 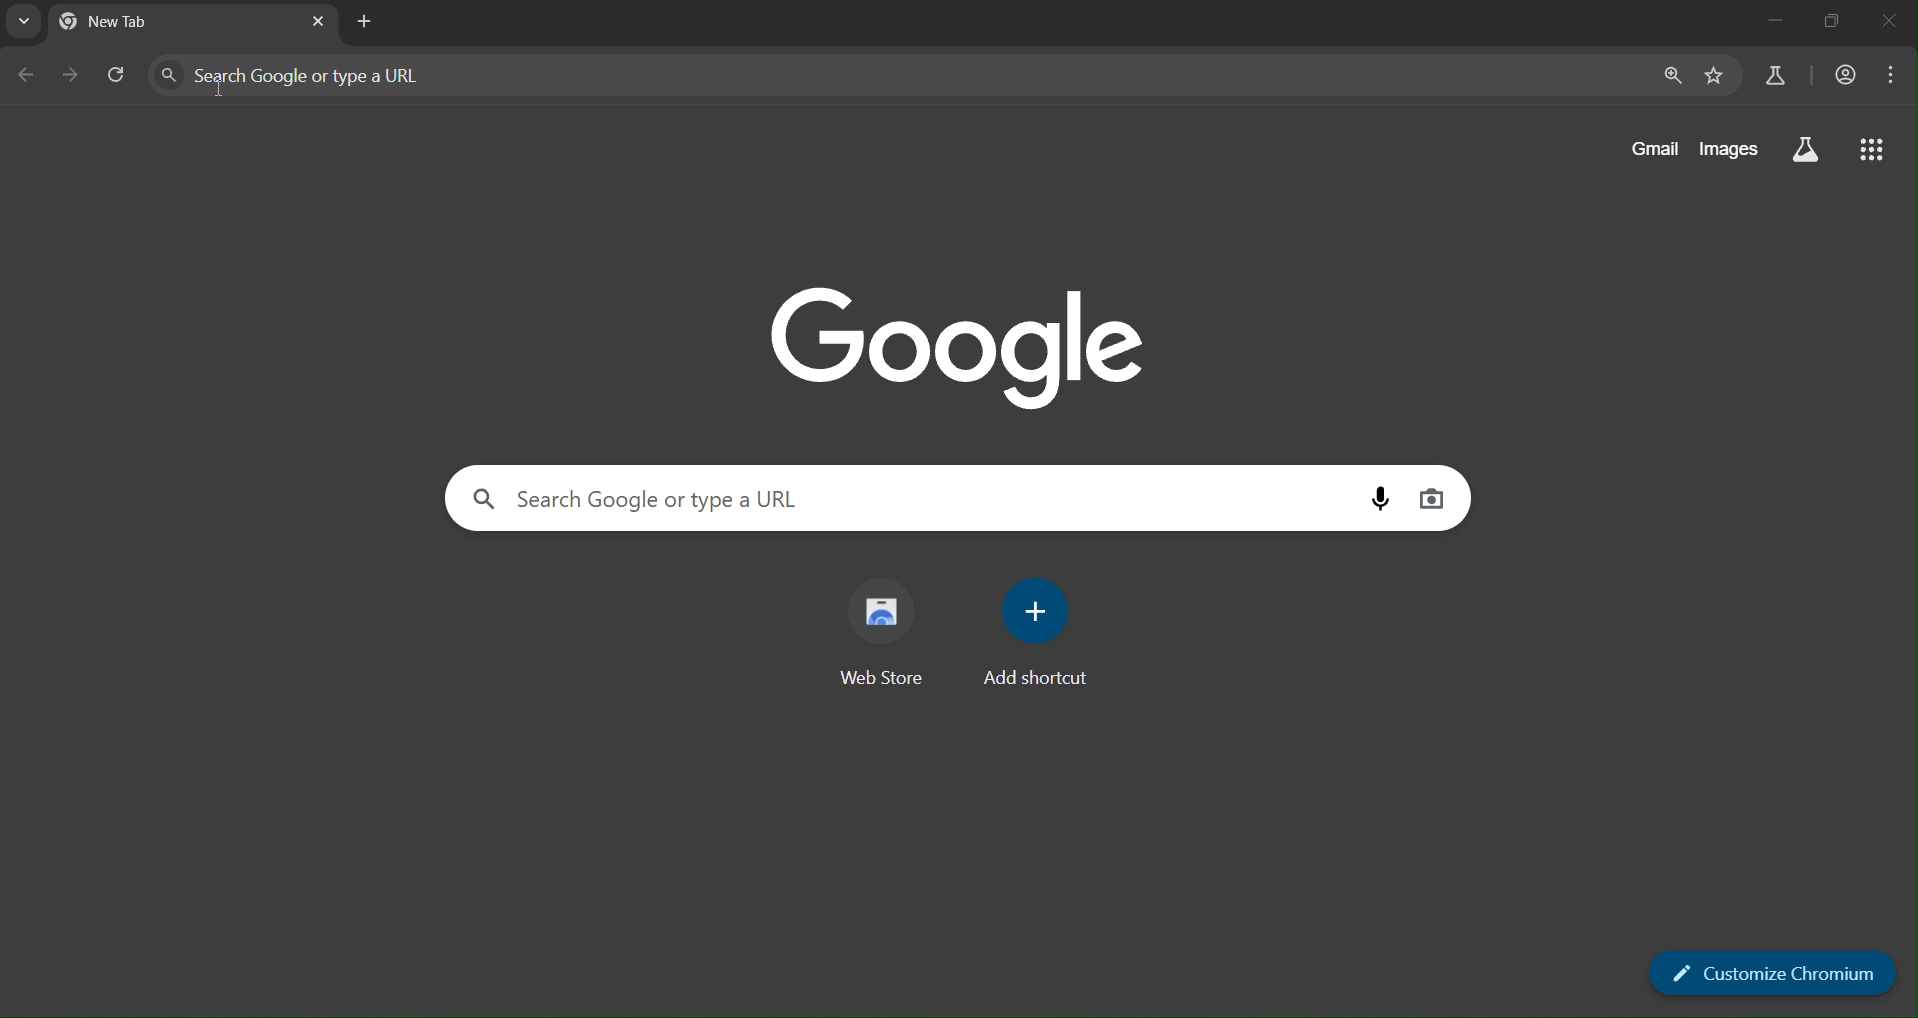 What do you see at coordinates (1670, 76) in the screenshot?
I see `zoom ` at bounding box center [1670, 76].